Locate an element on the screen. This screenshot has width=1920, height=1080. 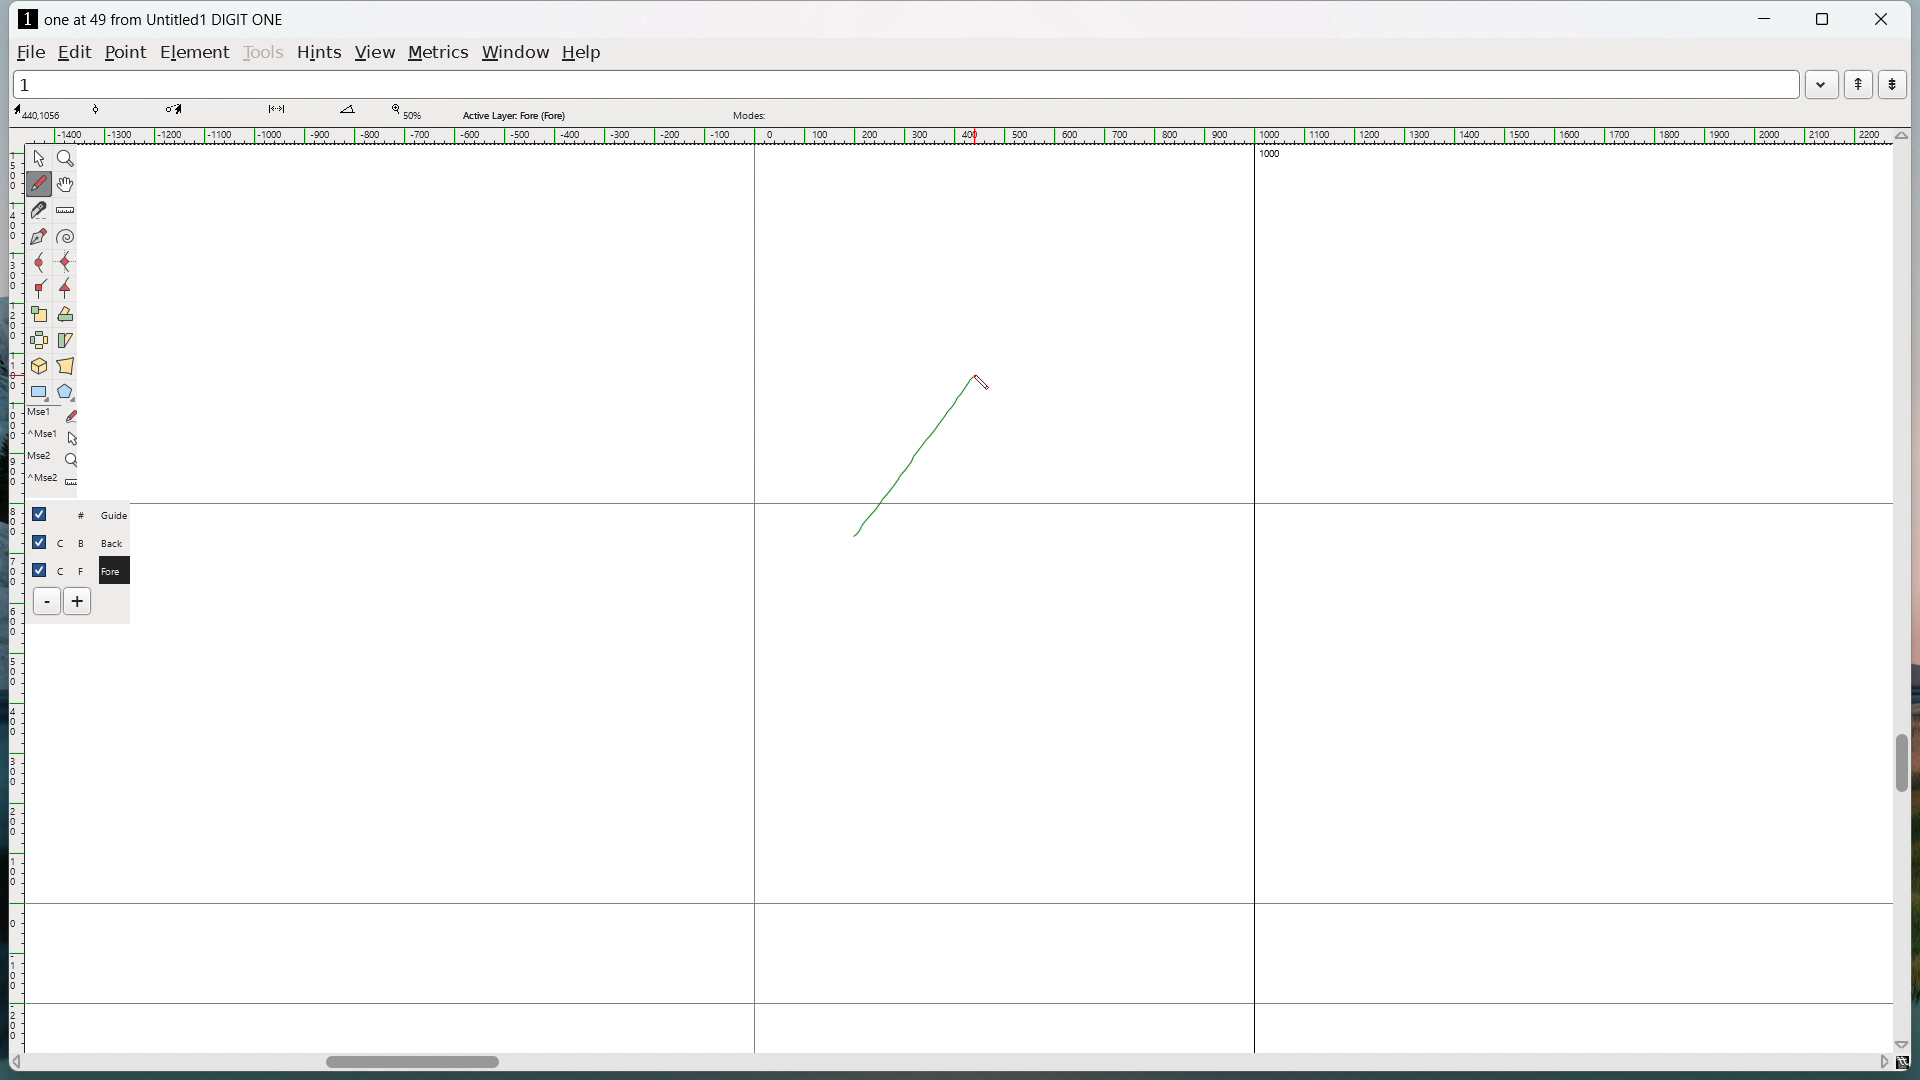
vertical scrollbar is located at coordinates (1900, 763).